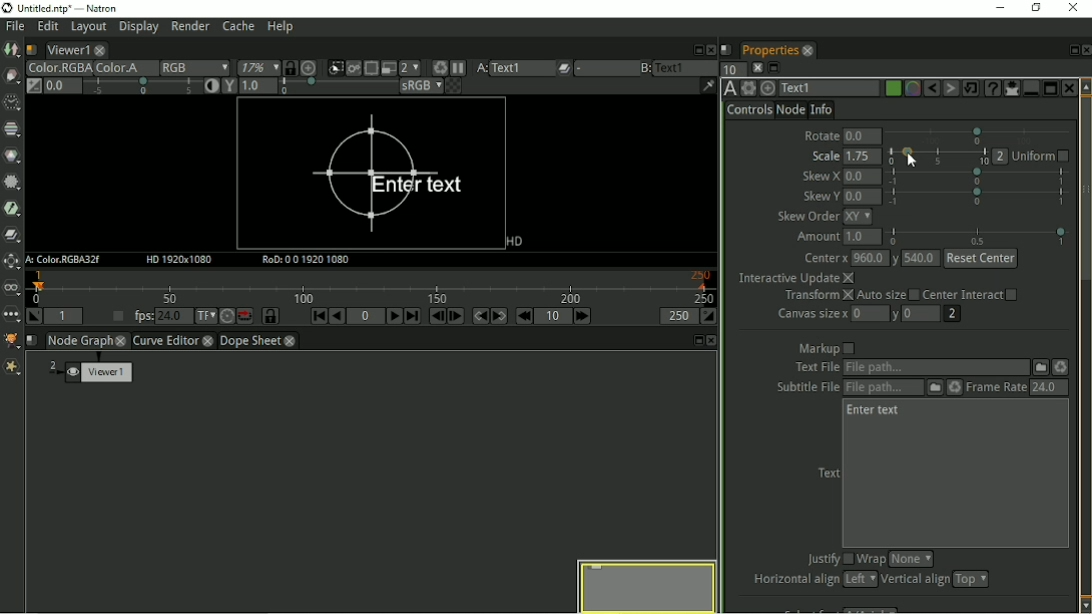 This screenshot has width=1092, height=614. What do you see at coordinates (1070, 88) in the screenshot?
I see `Close` at bounding box center [1070, 88].